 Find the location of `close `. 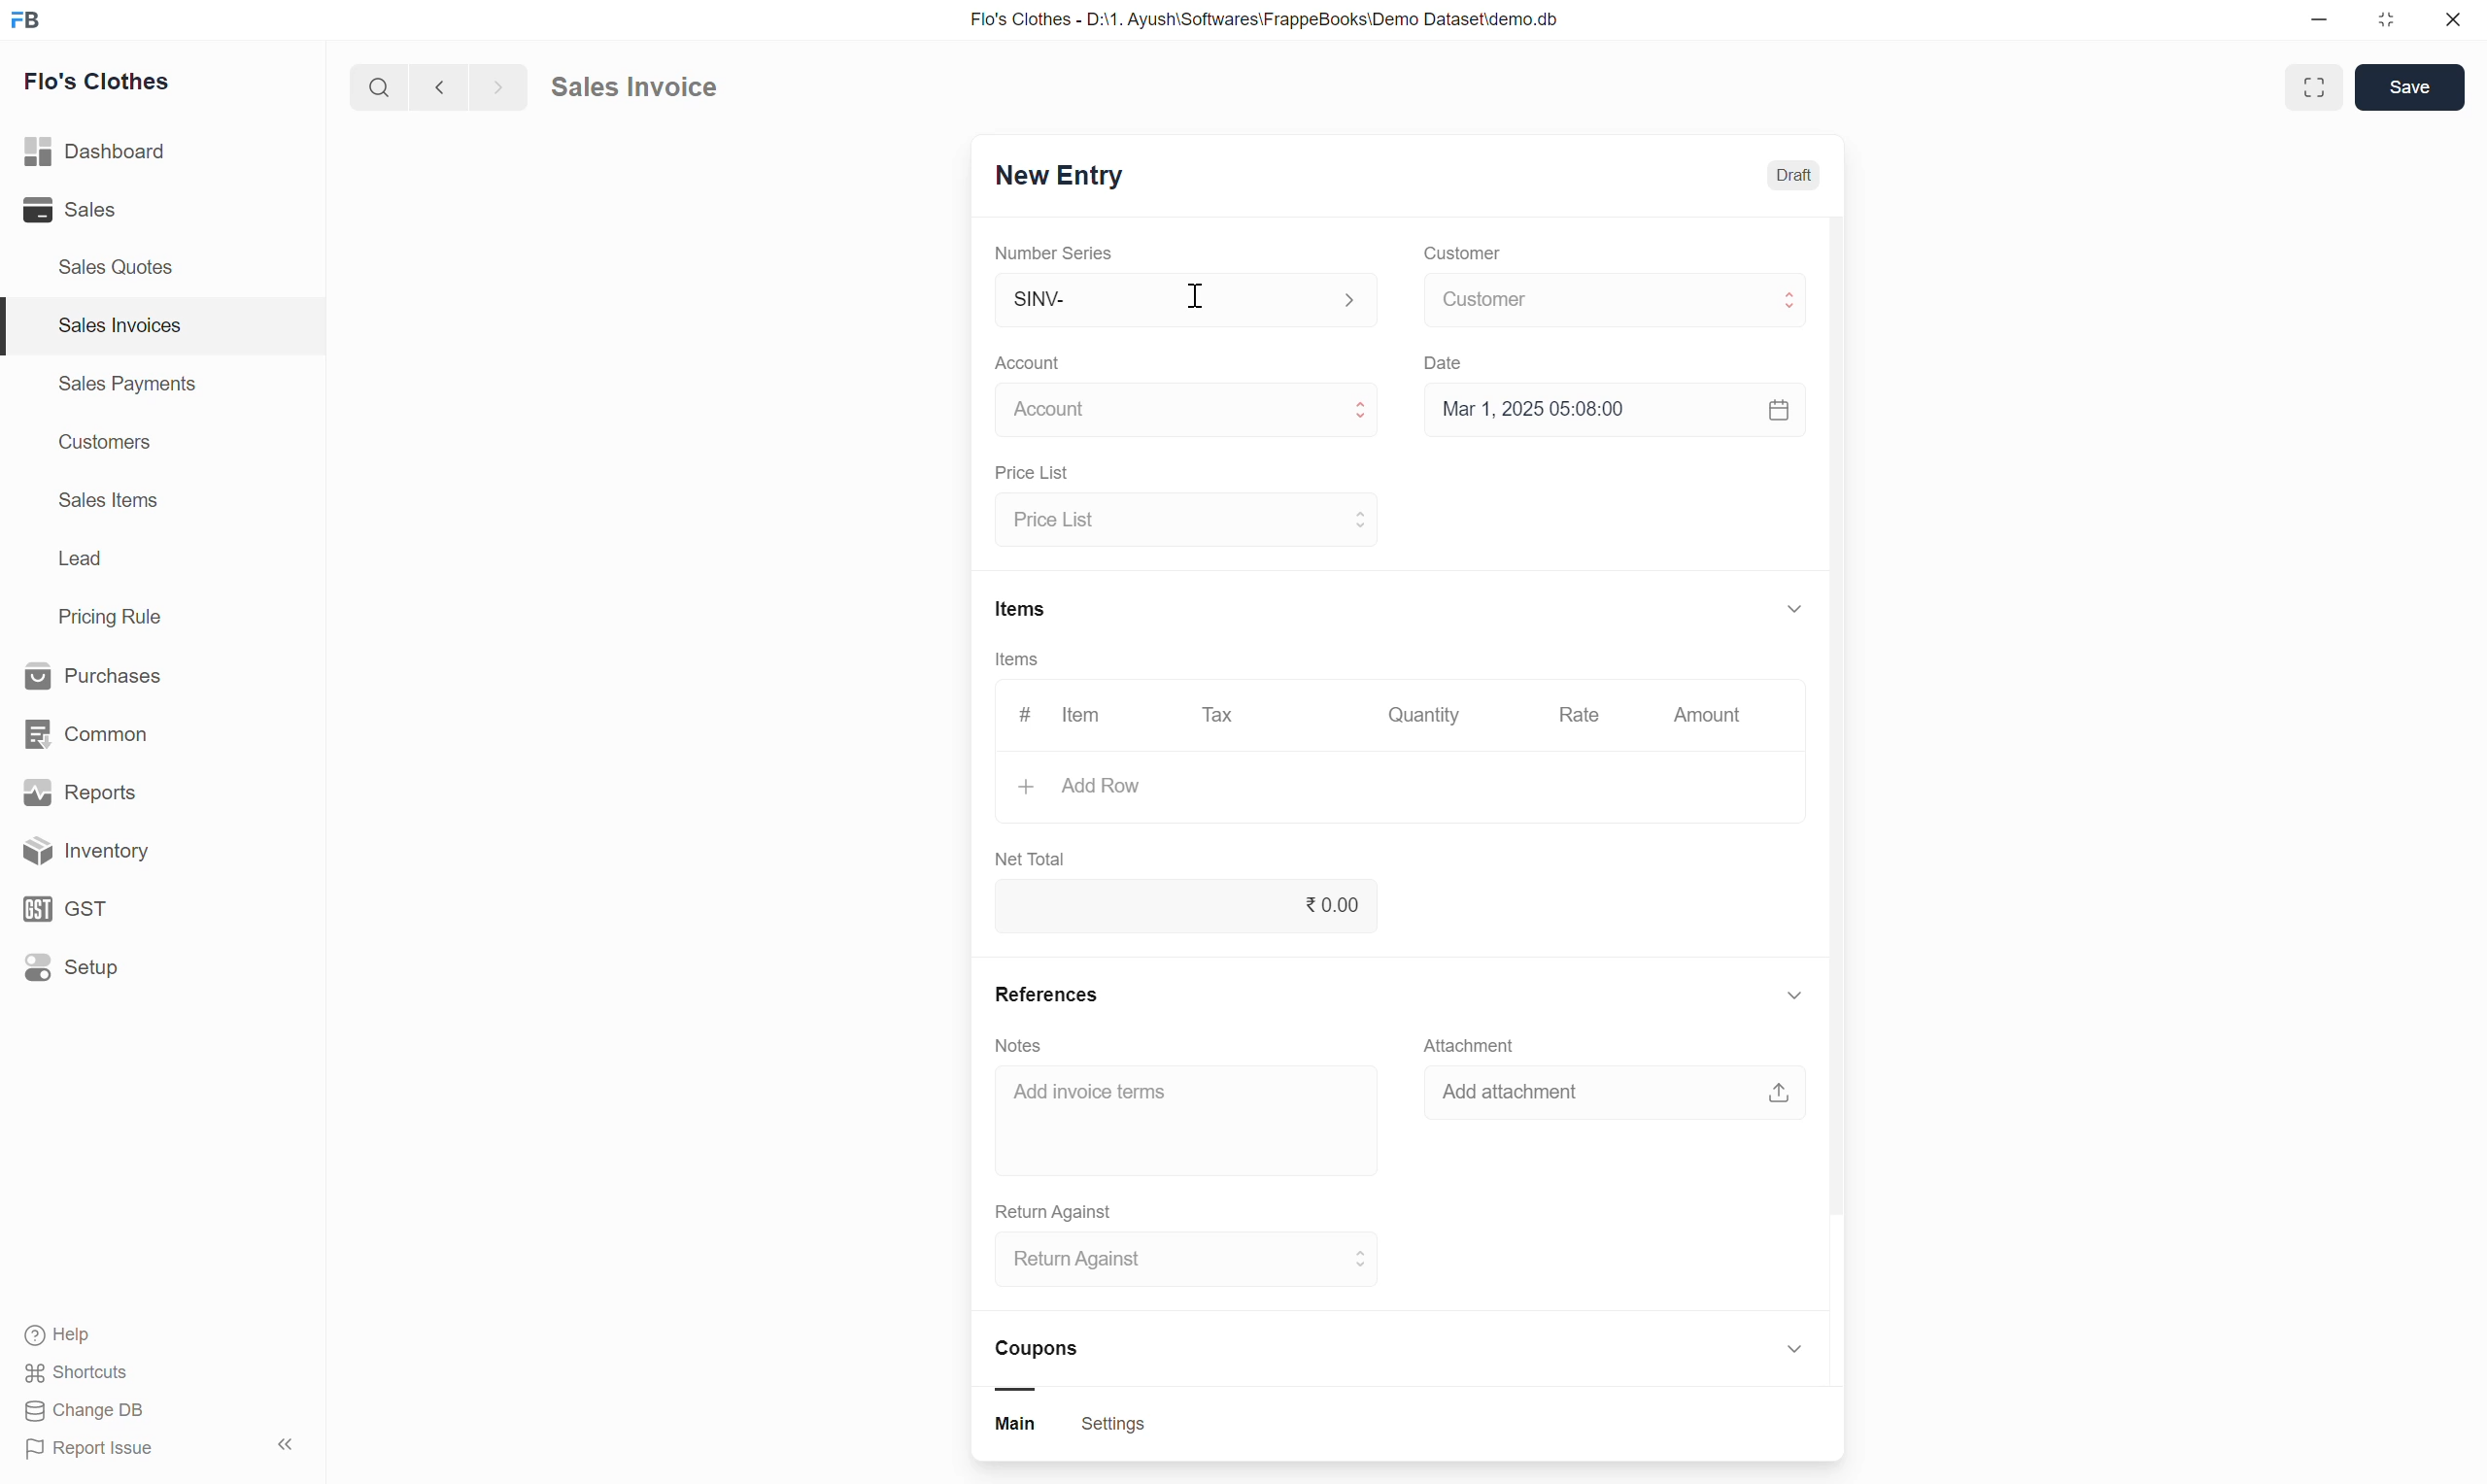

close  is located at coordinates (2455, 22).